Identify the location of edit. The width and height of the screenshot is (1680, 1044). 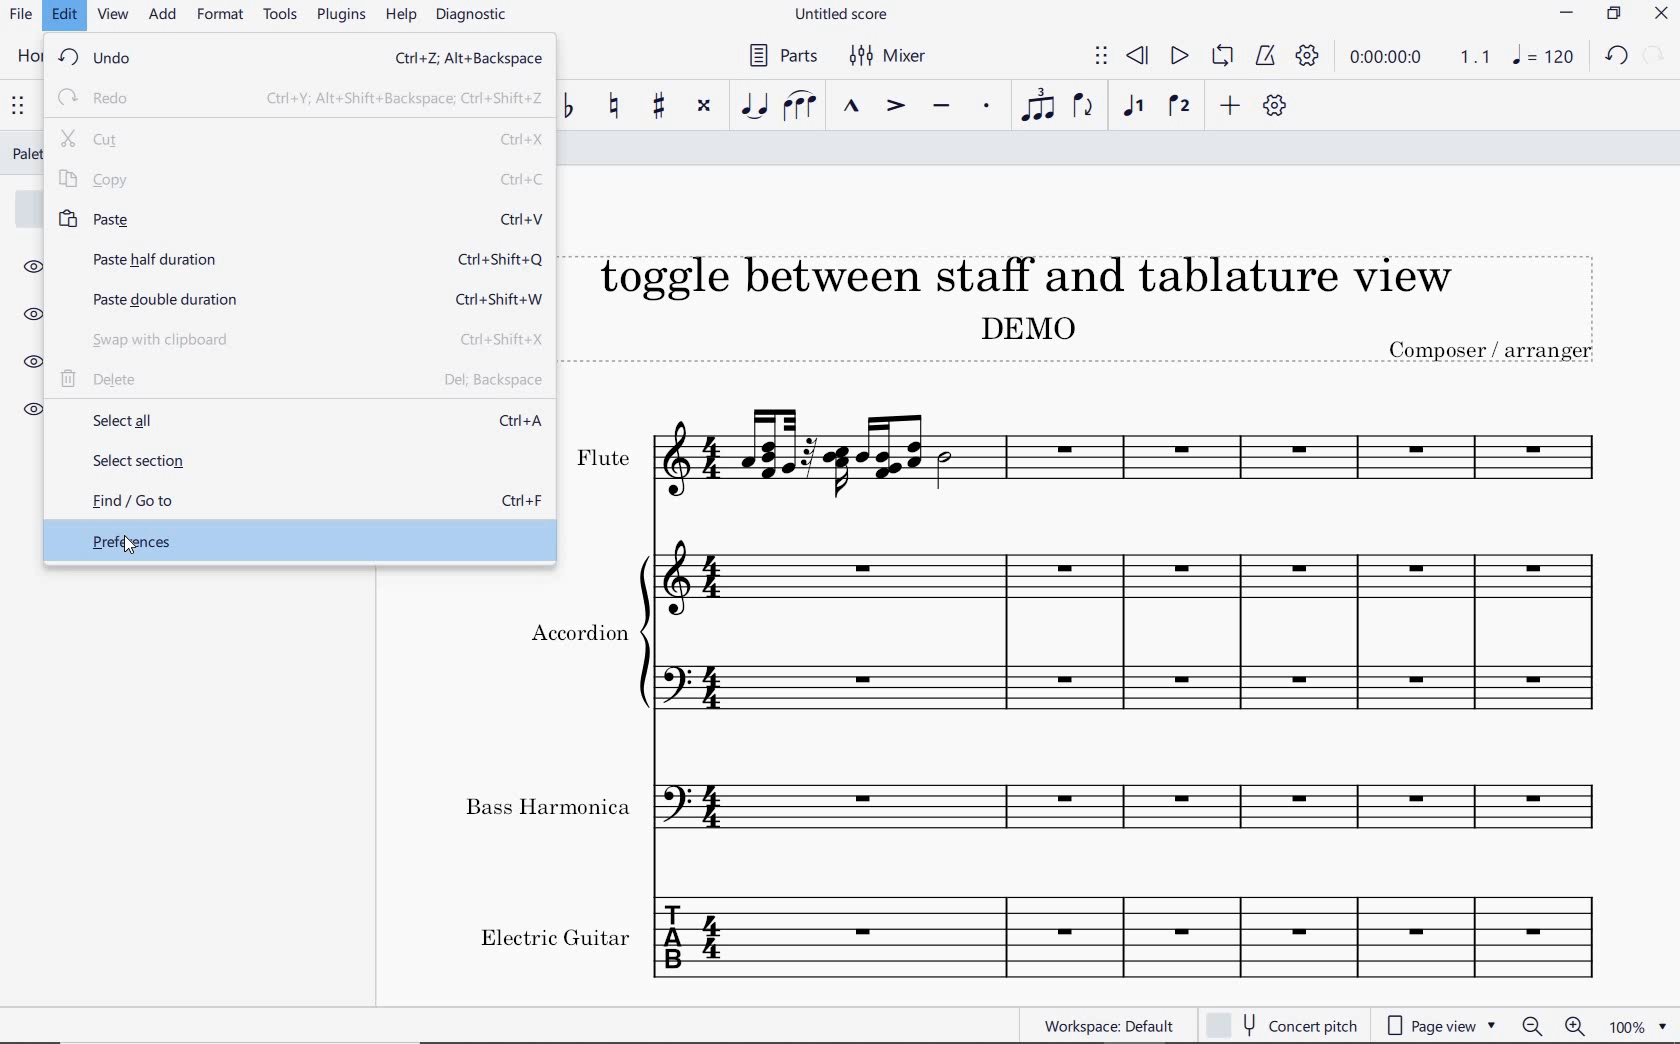
(63, 18).